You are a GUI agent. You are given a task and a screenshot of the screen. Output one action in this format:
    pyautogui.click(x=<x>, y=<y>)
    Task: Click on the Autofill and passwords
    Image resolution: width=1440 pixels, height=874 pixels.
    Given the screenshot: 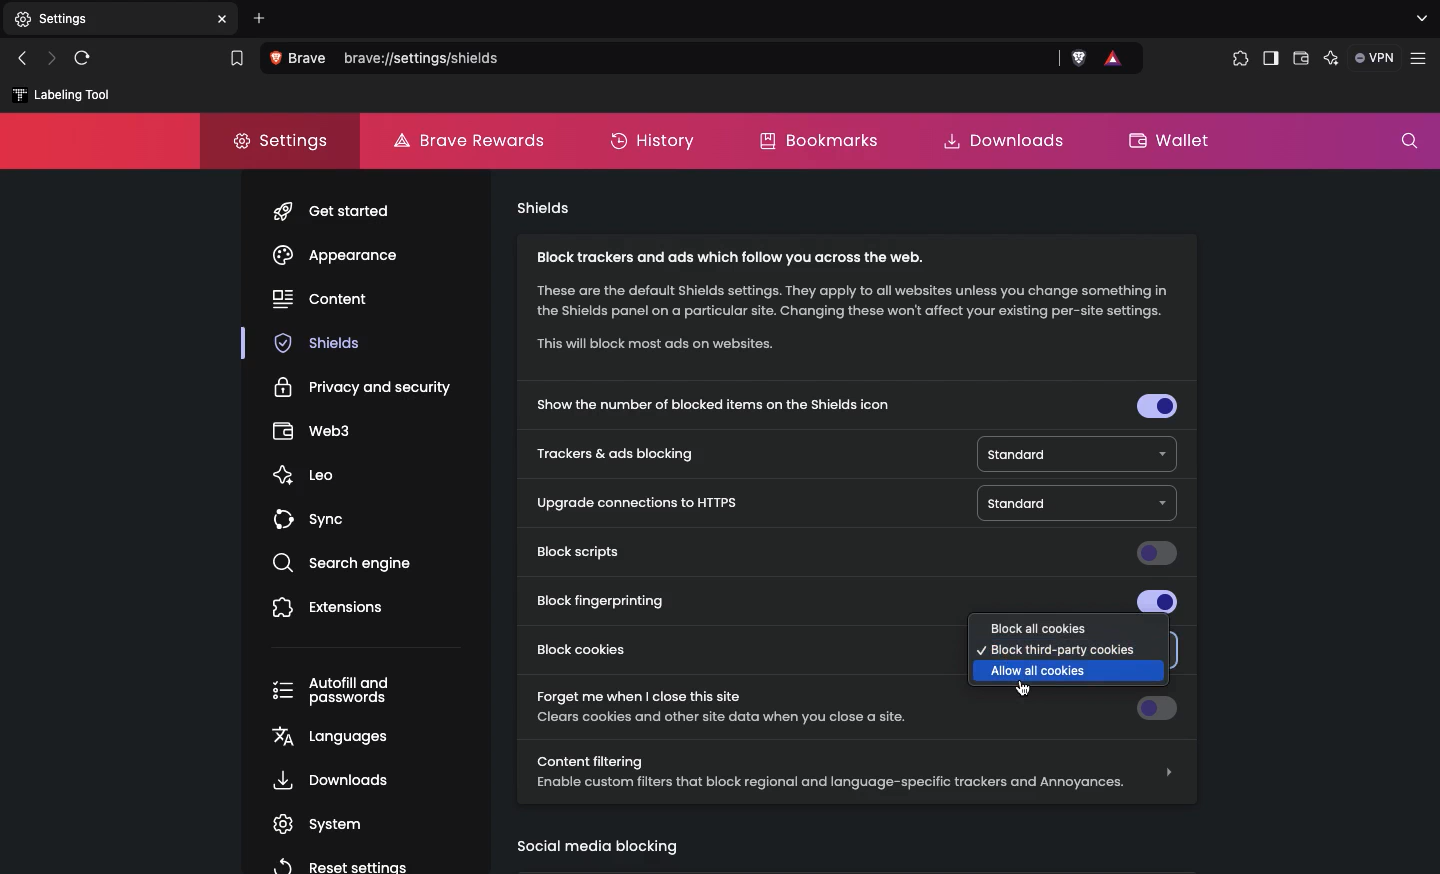 What is the action you would take?
    pyautogui.click(x=330, y=695)
    